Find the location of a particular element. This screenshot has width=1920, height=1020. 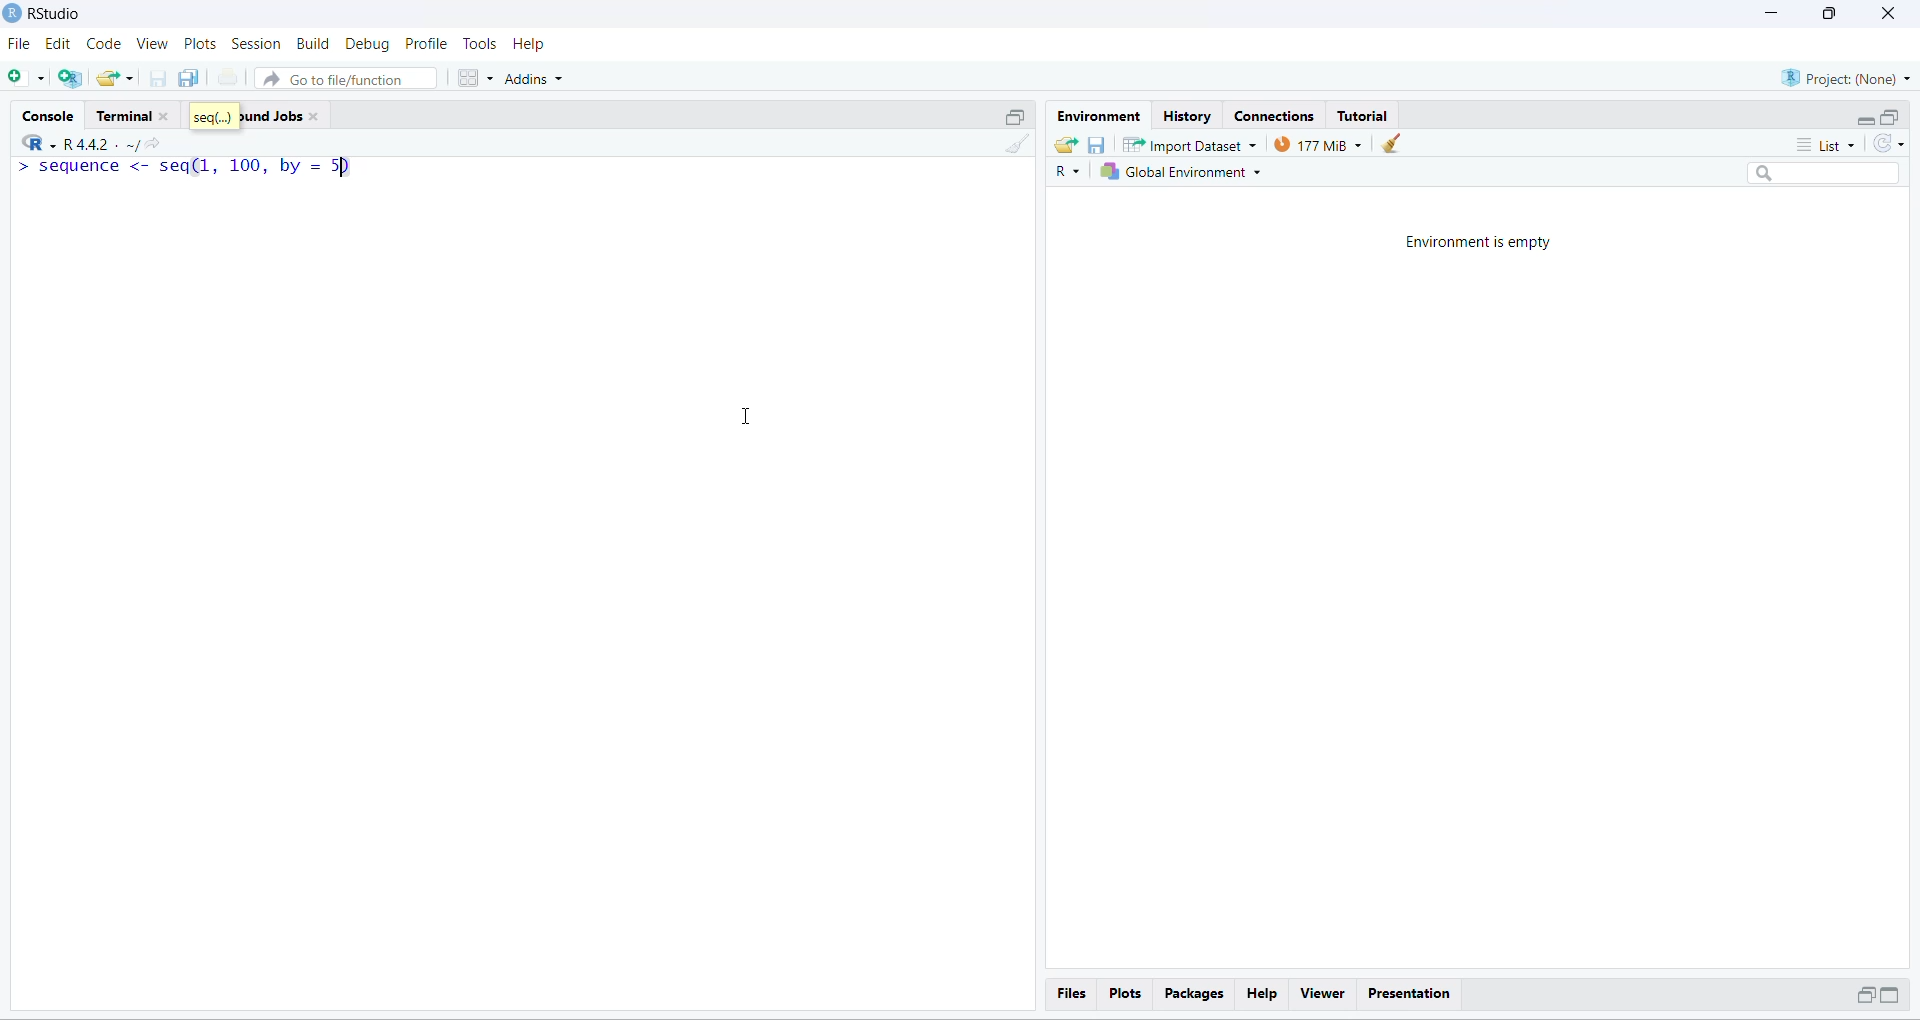

share folder is located at coordinates (1066, 146).